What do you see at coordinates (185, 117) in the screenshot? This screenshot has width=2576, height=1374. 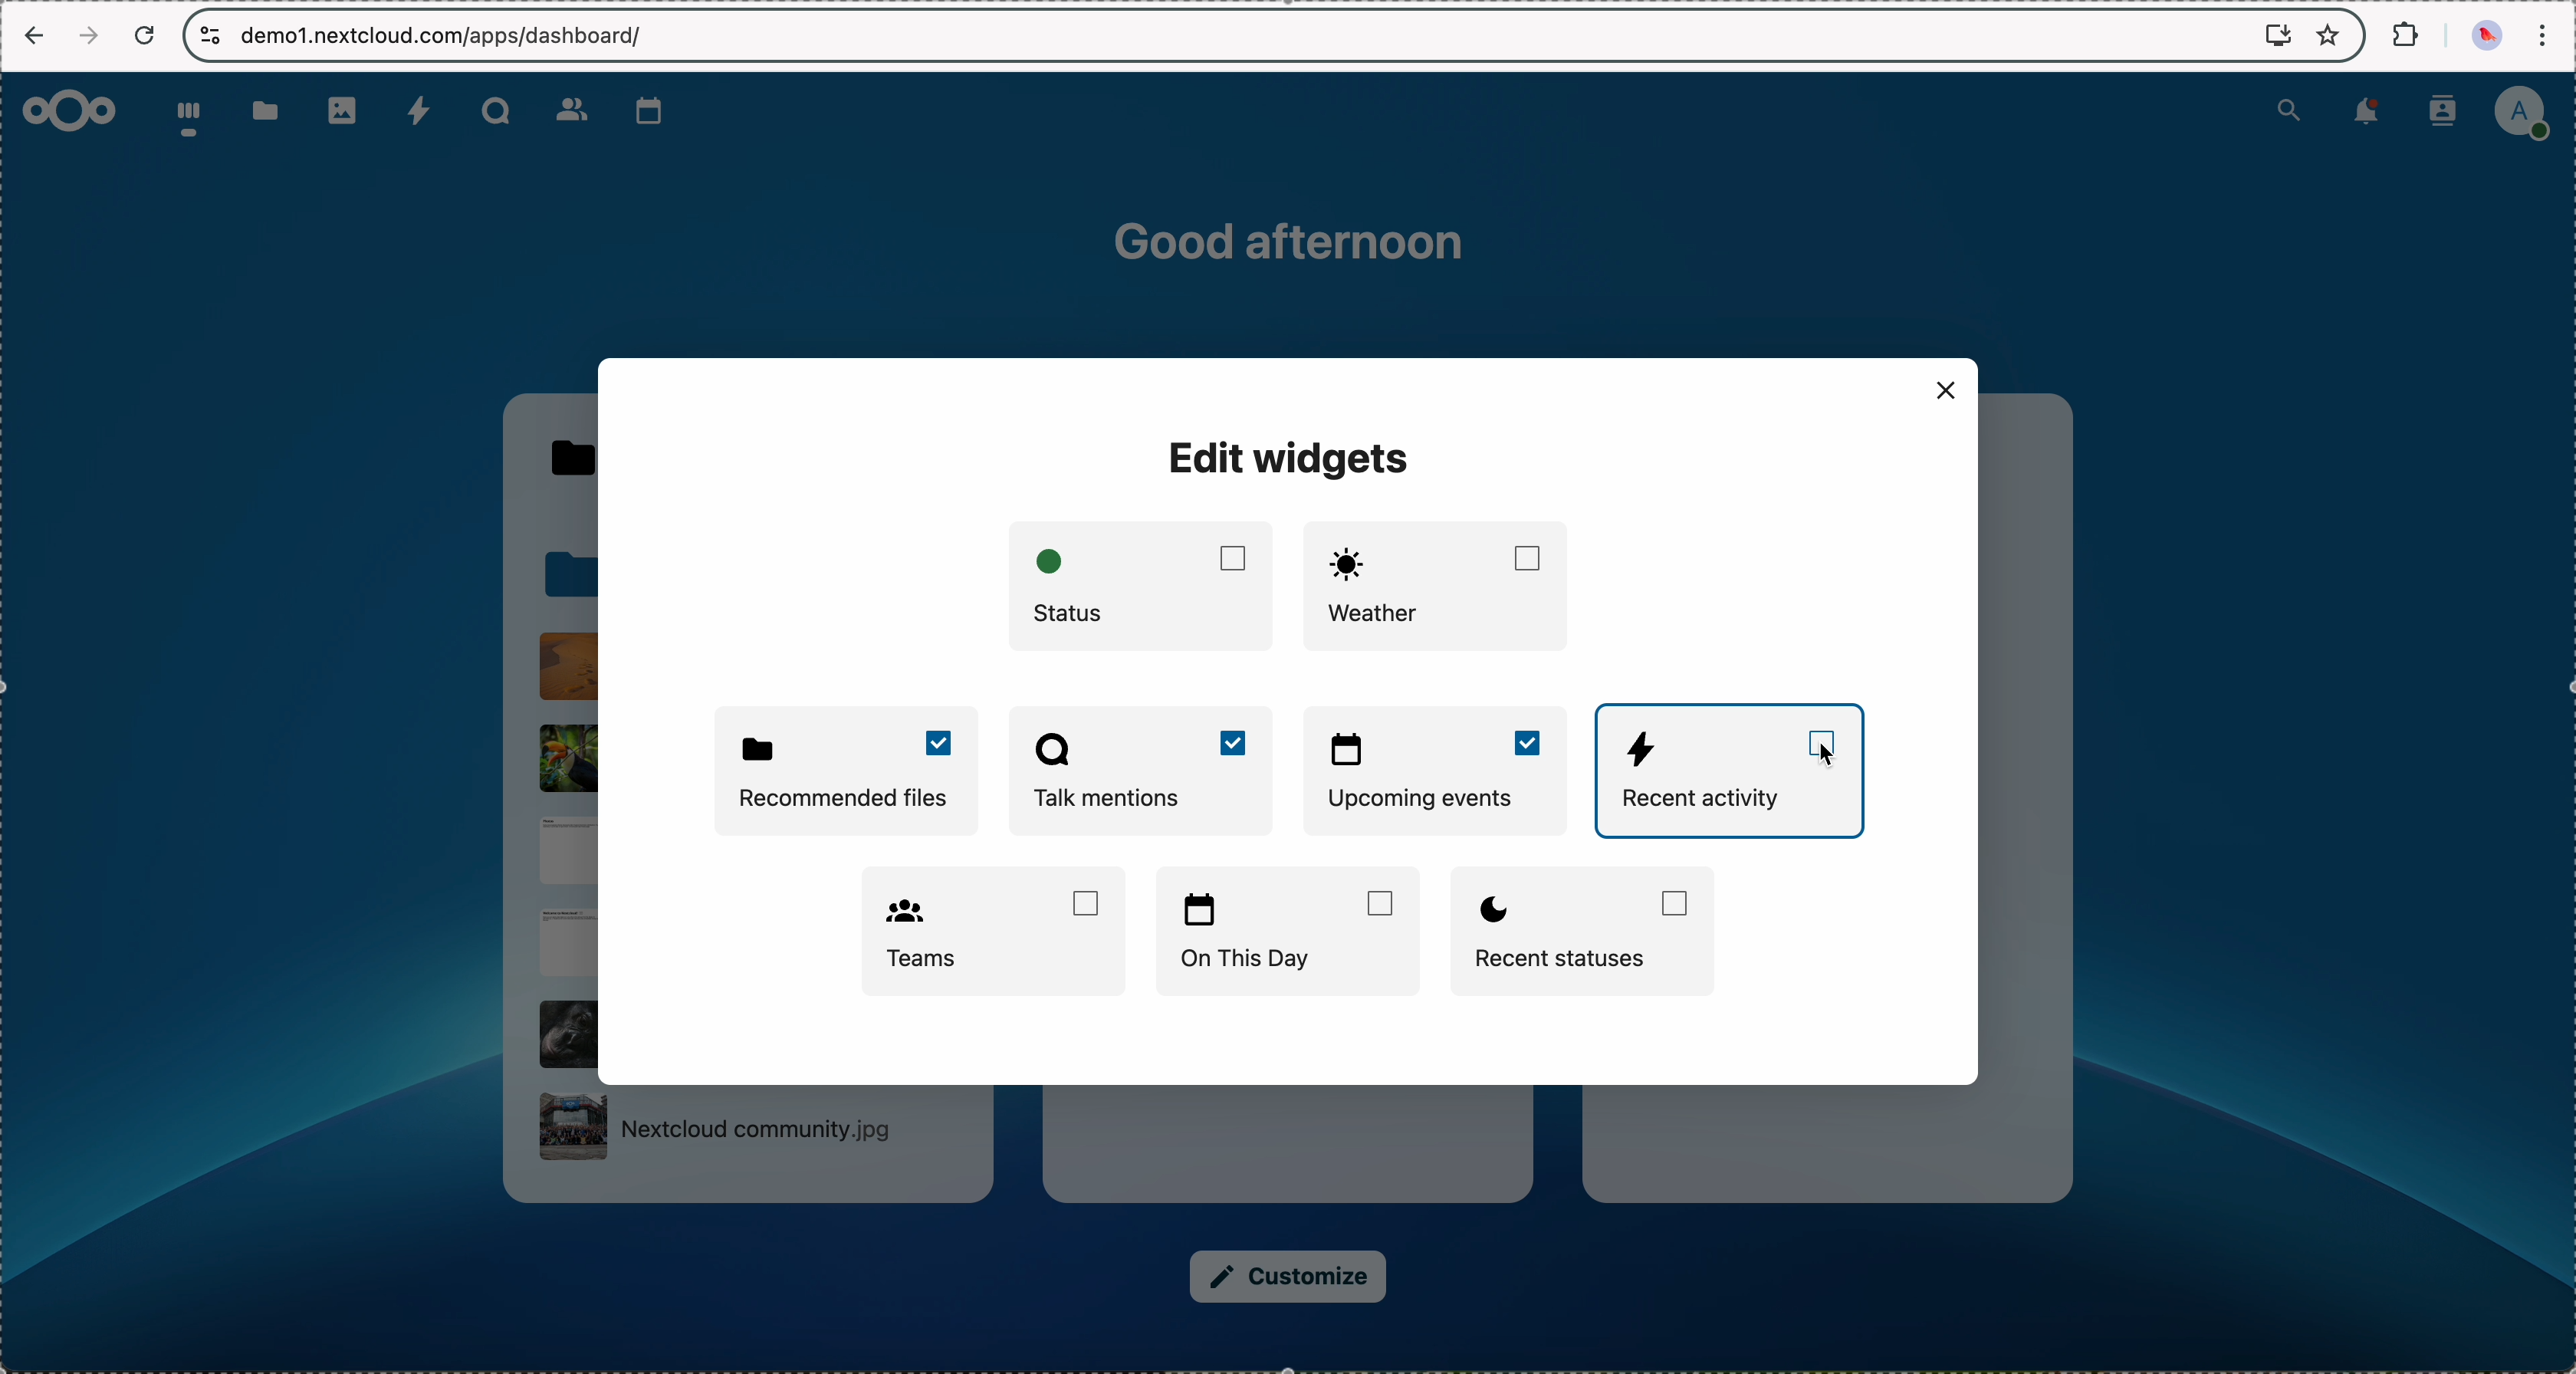 I see `dashboard` at bounding box center [185, 117].